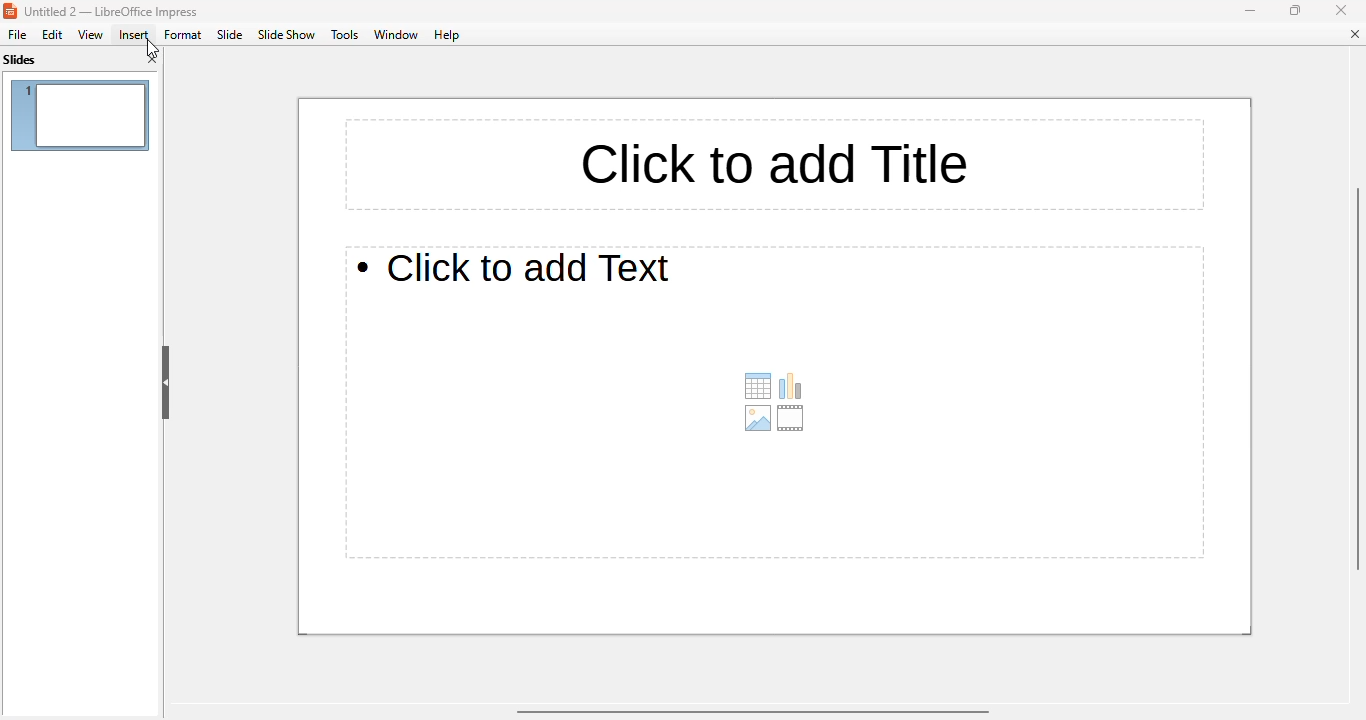 The width and height of the screenshot is (1366, 720). I want to click on insert image, so click(758, 418).